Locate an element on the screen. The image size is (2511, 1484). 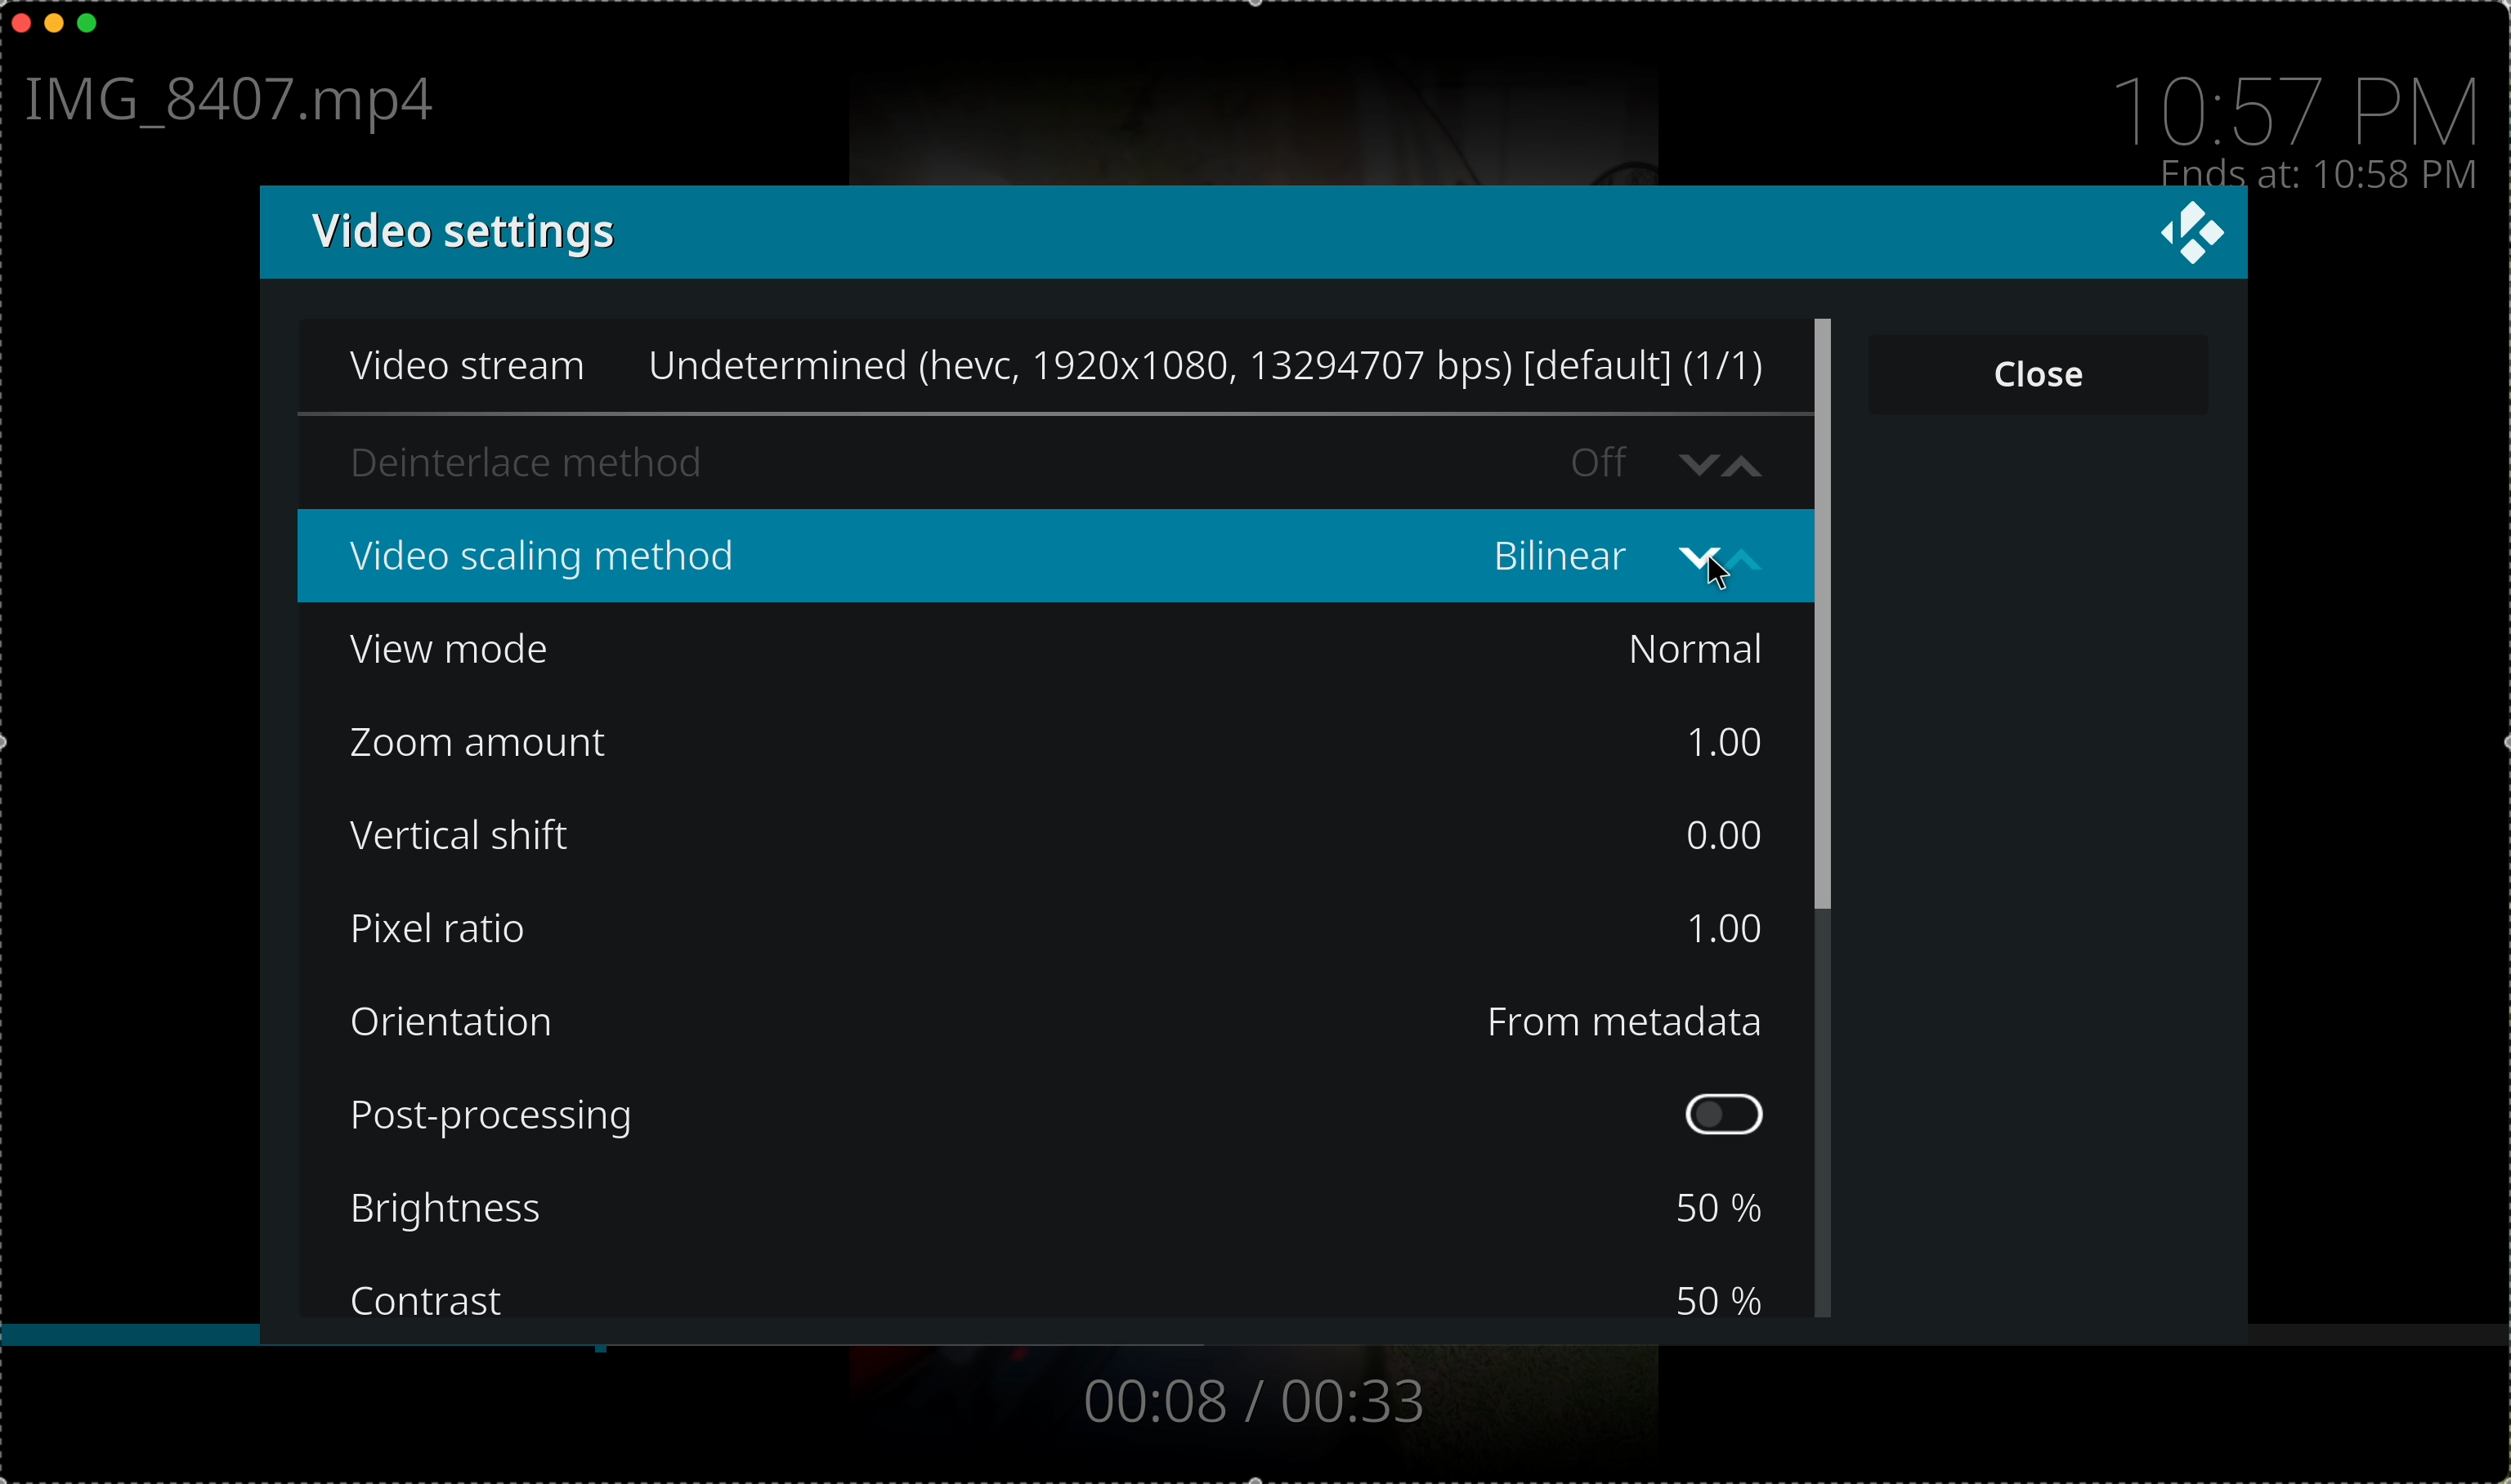
view mode  Normal is located at coordinates (1064, 651).